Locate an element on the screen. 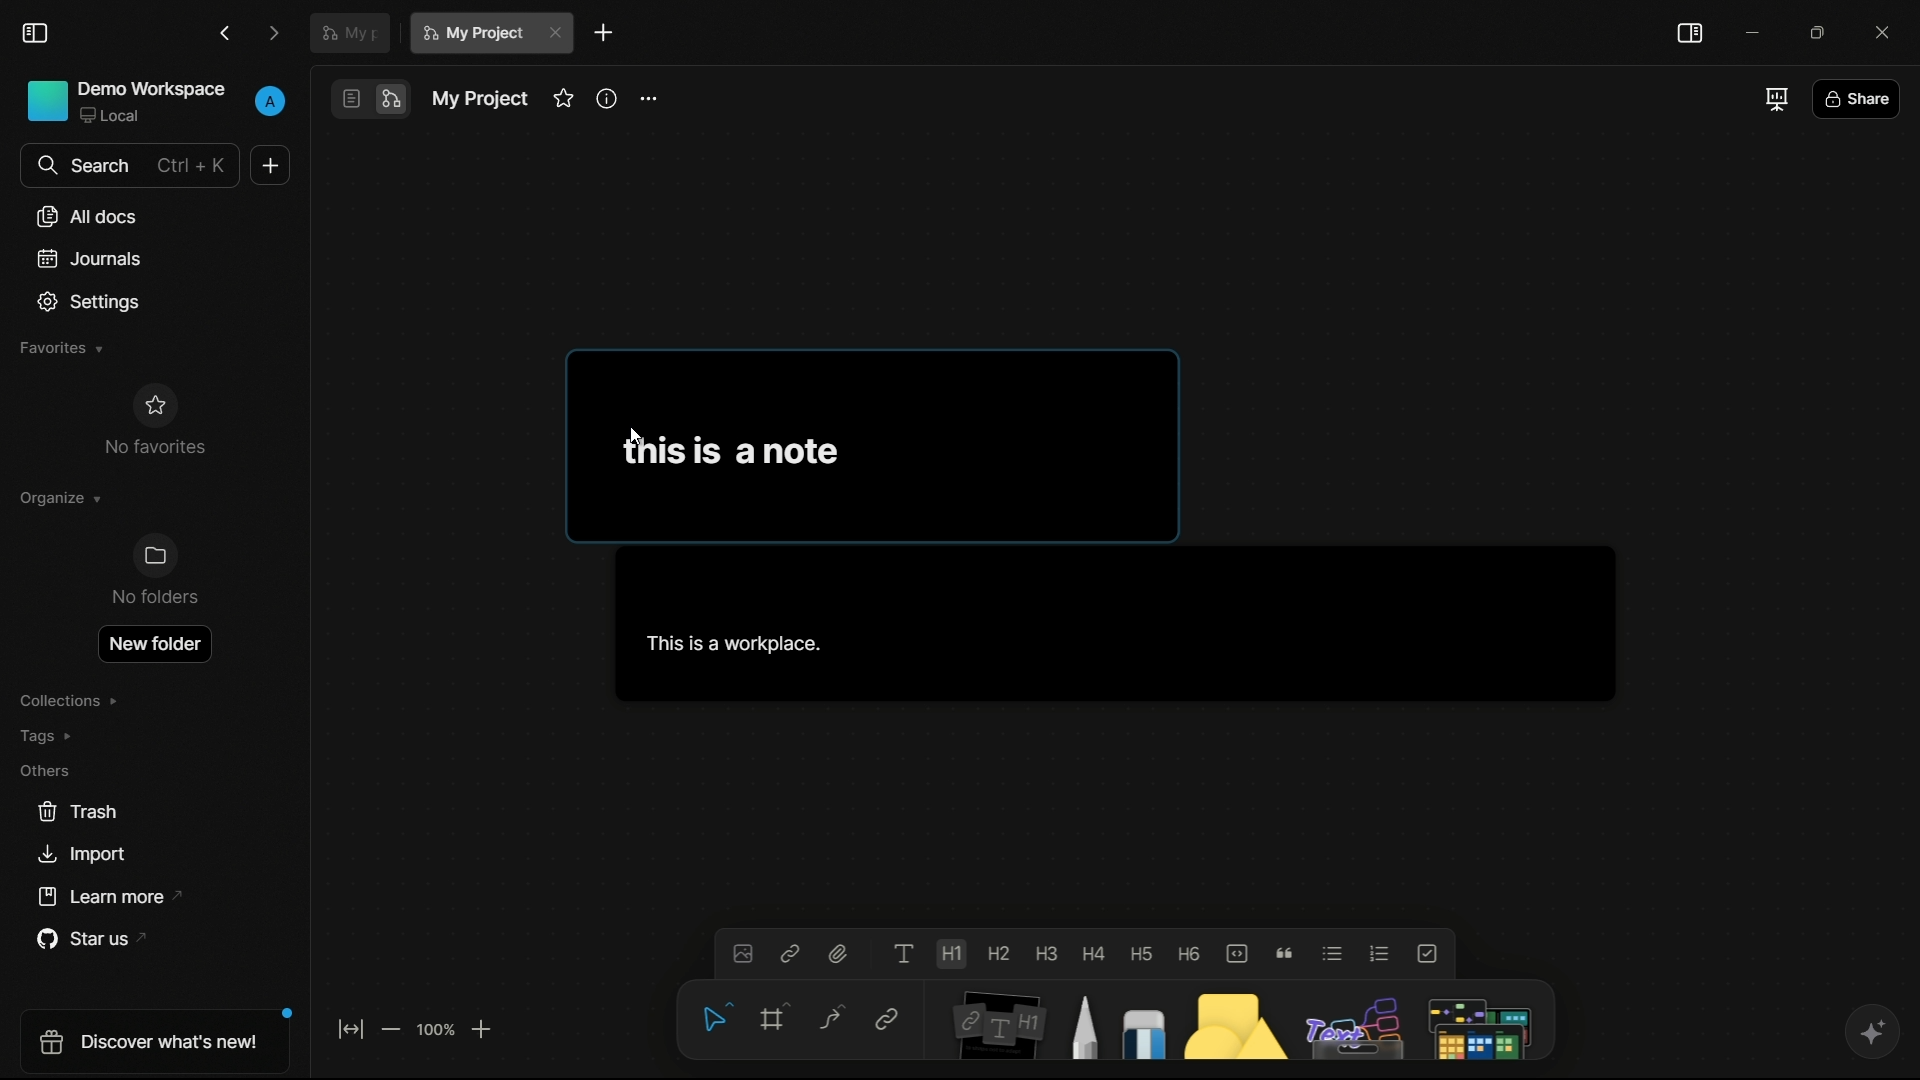  close is located at coordinates (556, 32).